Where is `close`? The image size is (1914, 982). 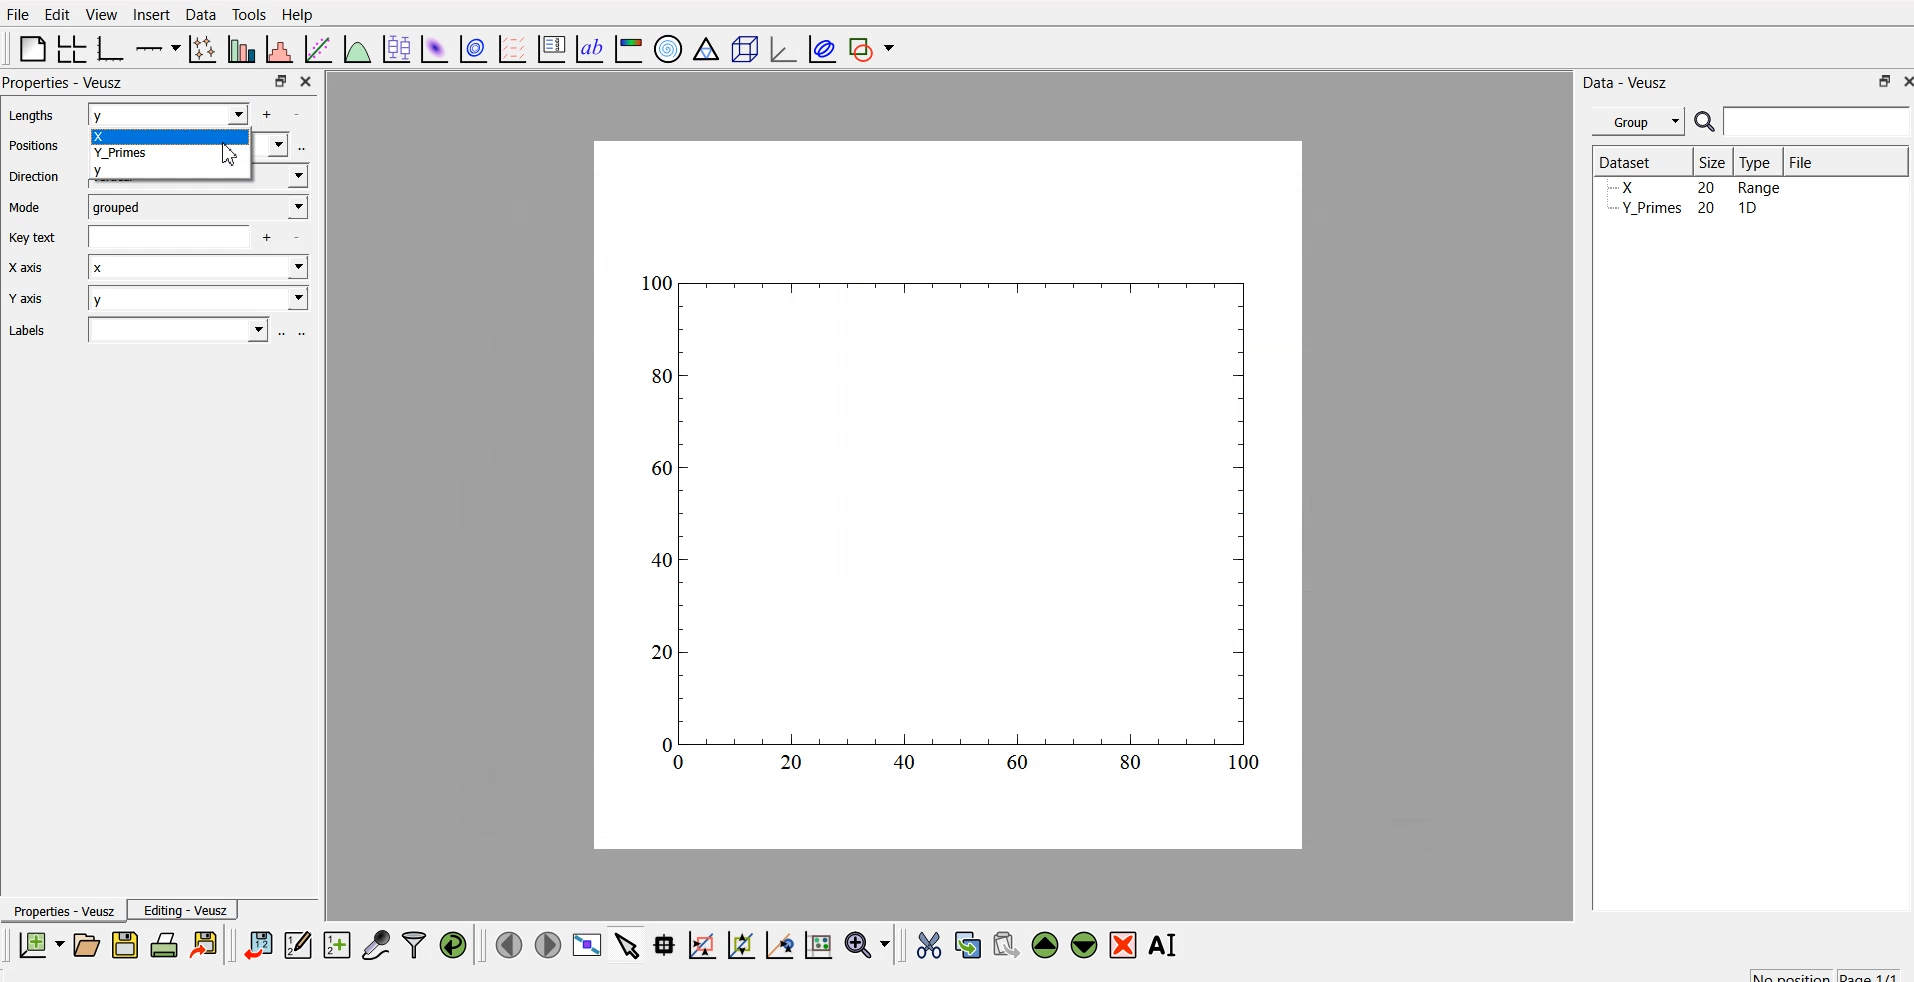
close is located at coordinates (304, 80).